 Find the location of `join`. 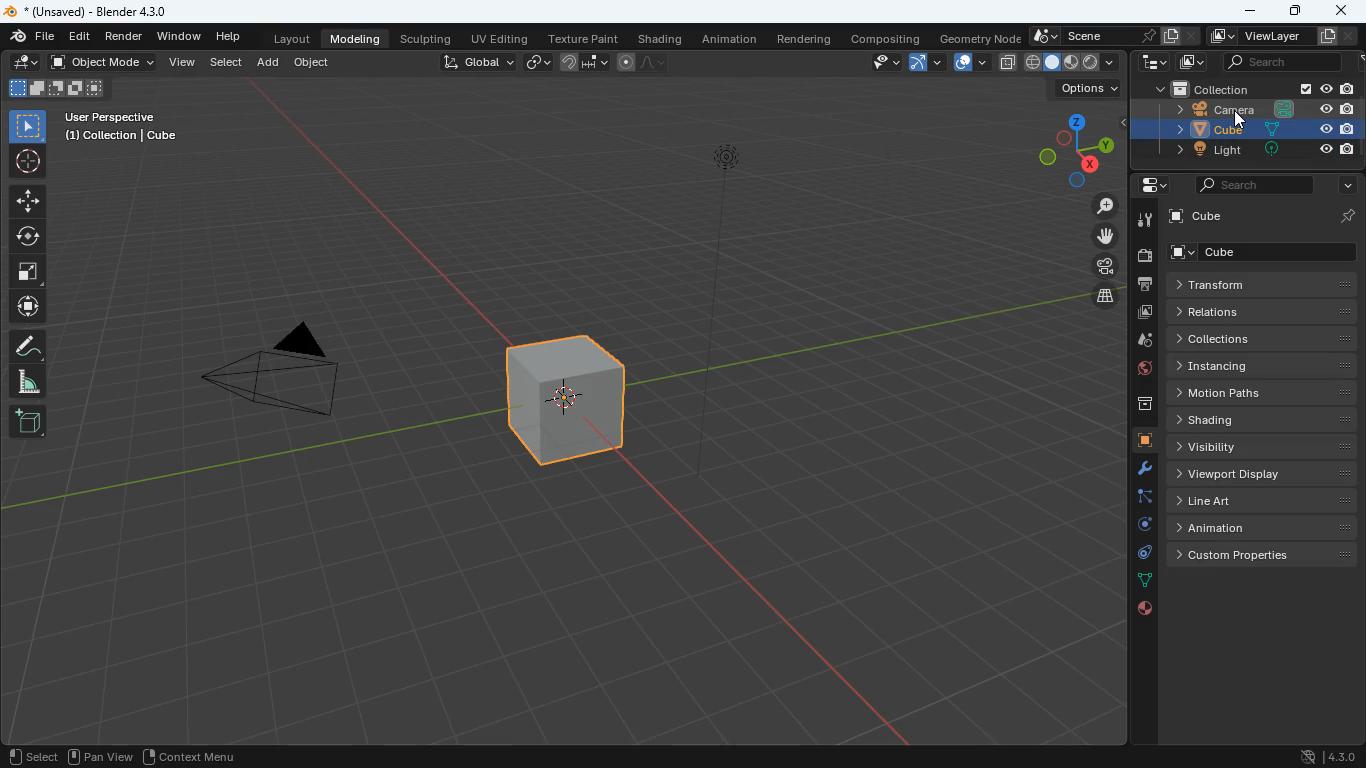

join is located at coordinates (581, 64).